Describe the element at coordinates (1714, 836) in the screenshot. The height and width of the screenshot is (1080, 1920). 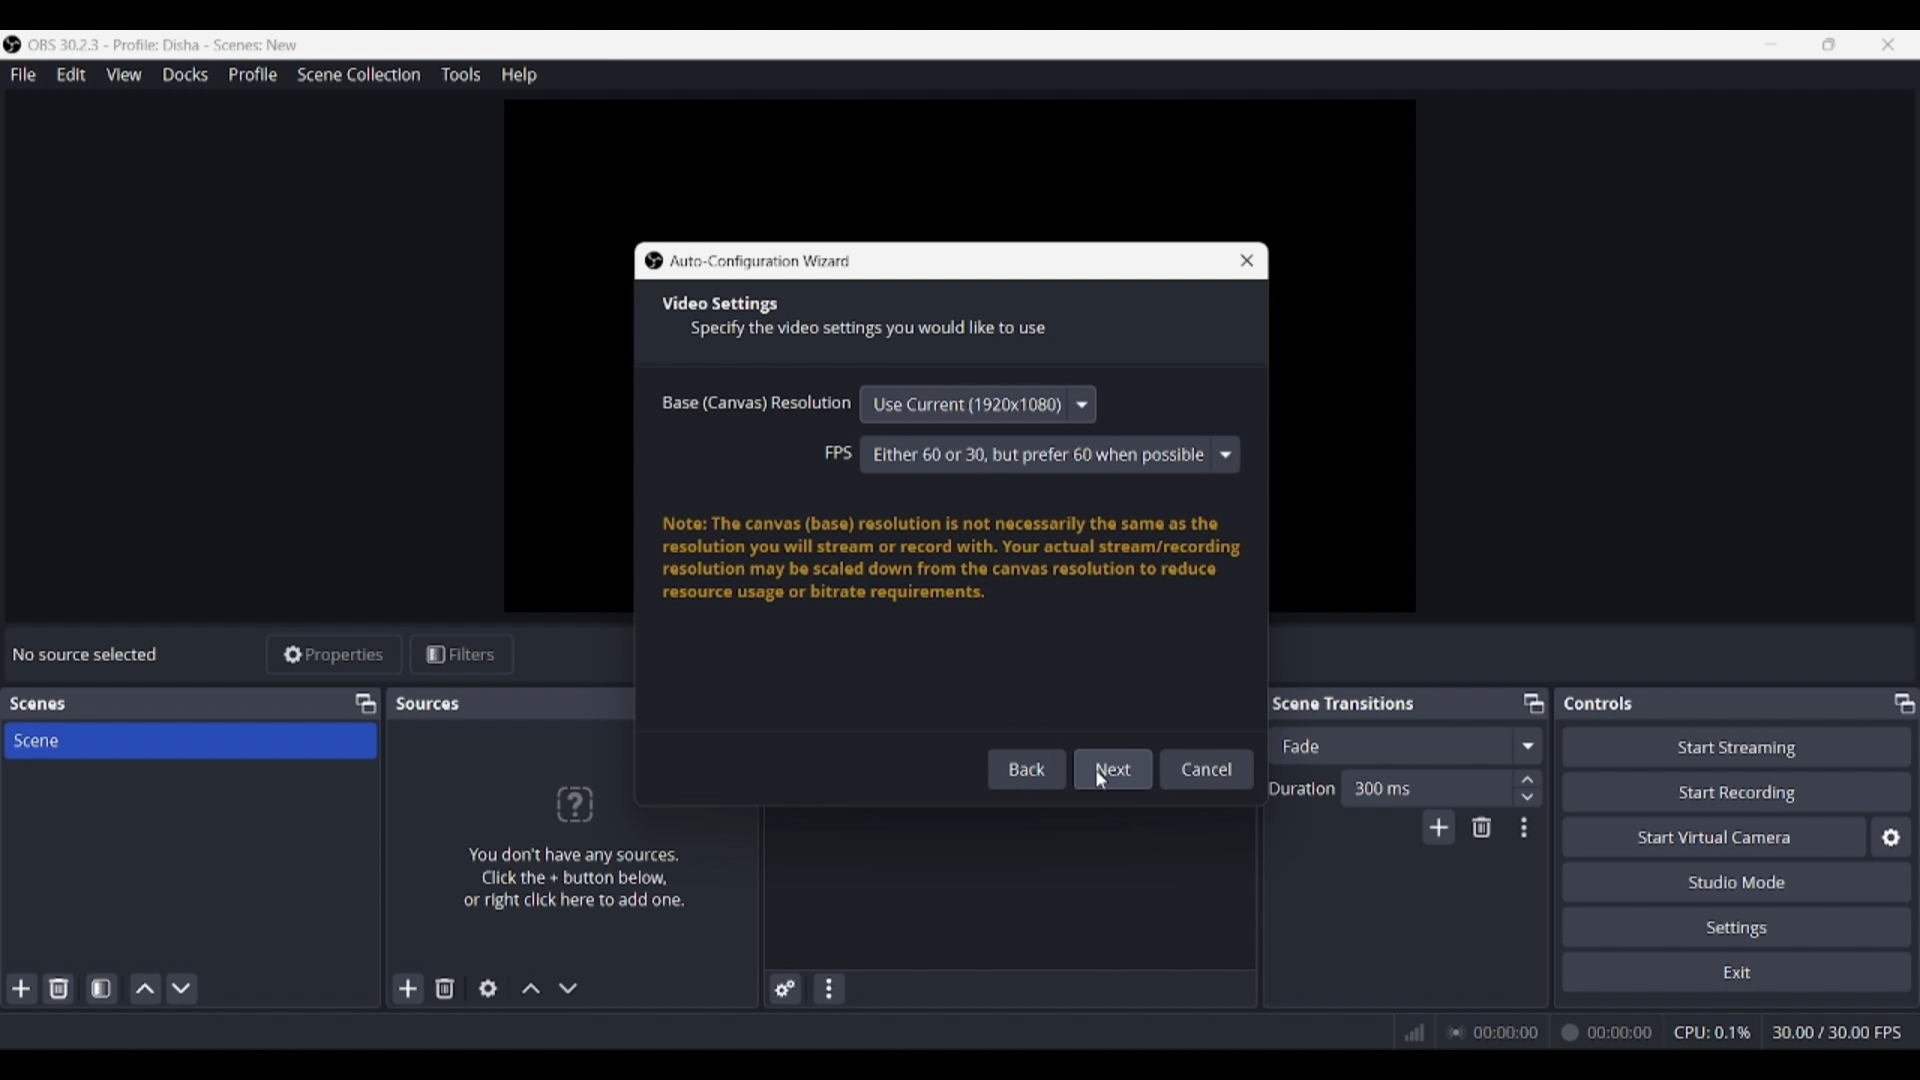
I see `Start virtual camera` at that location.